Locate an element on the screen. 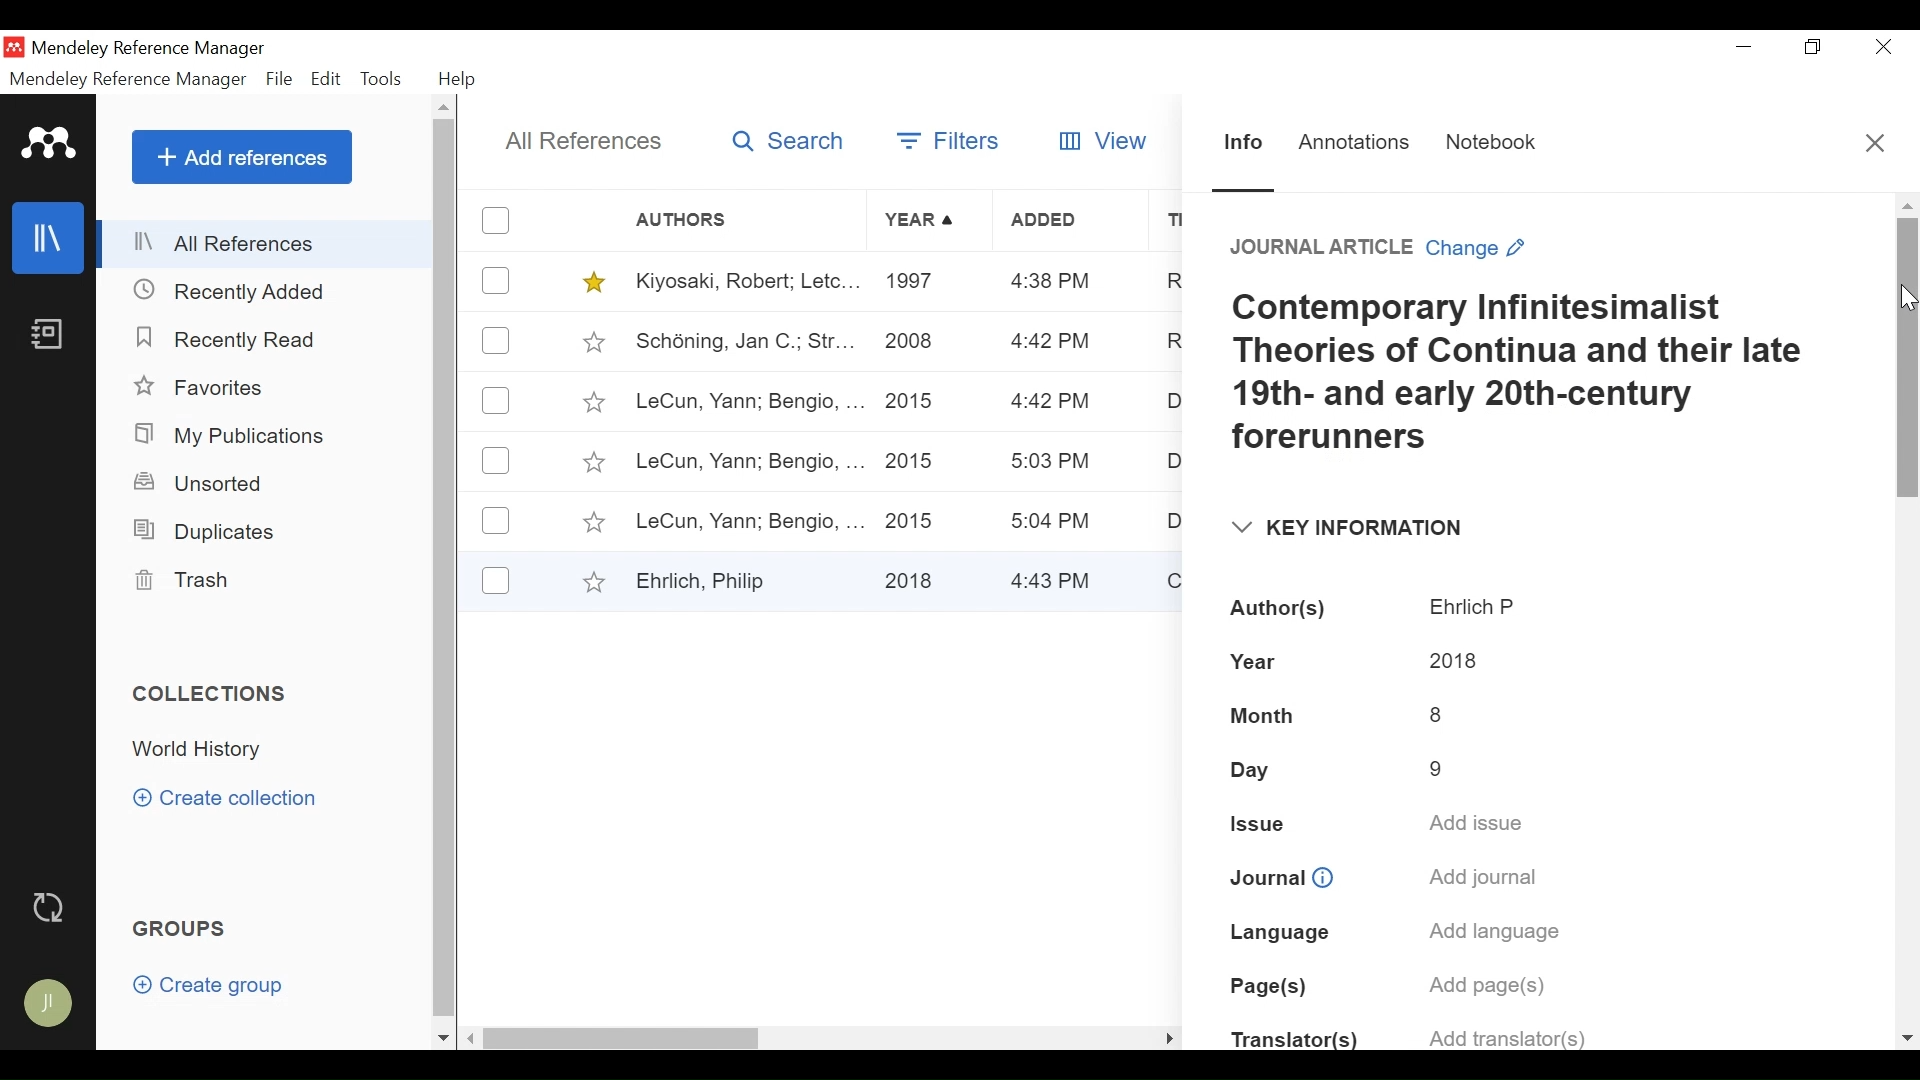 The height and width of the screenshot is (1080, 1920). 4:42 PM is located at coordinates (1050, 343).